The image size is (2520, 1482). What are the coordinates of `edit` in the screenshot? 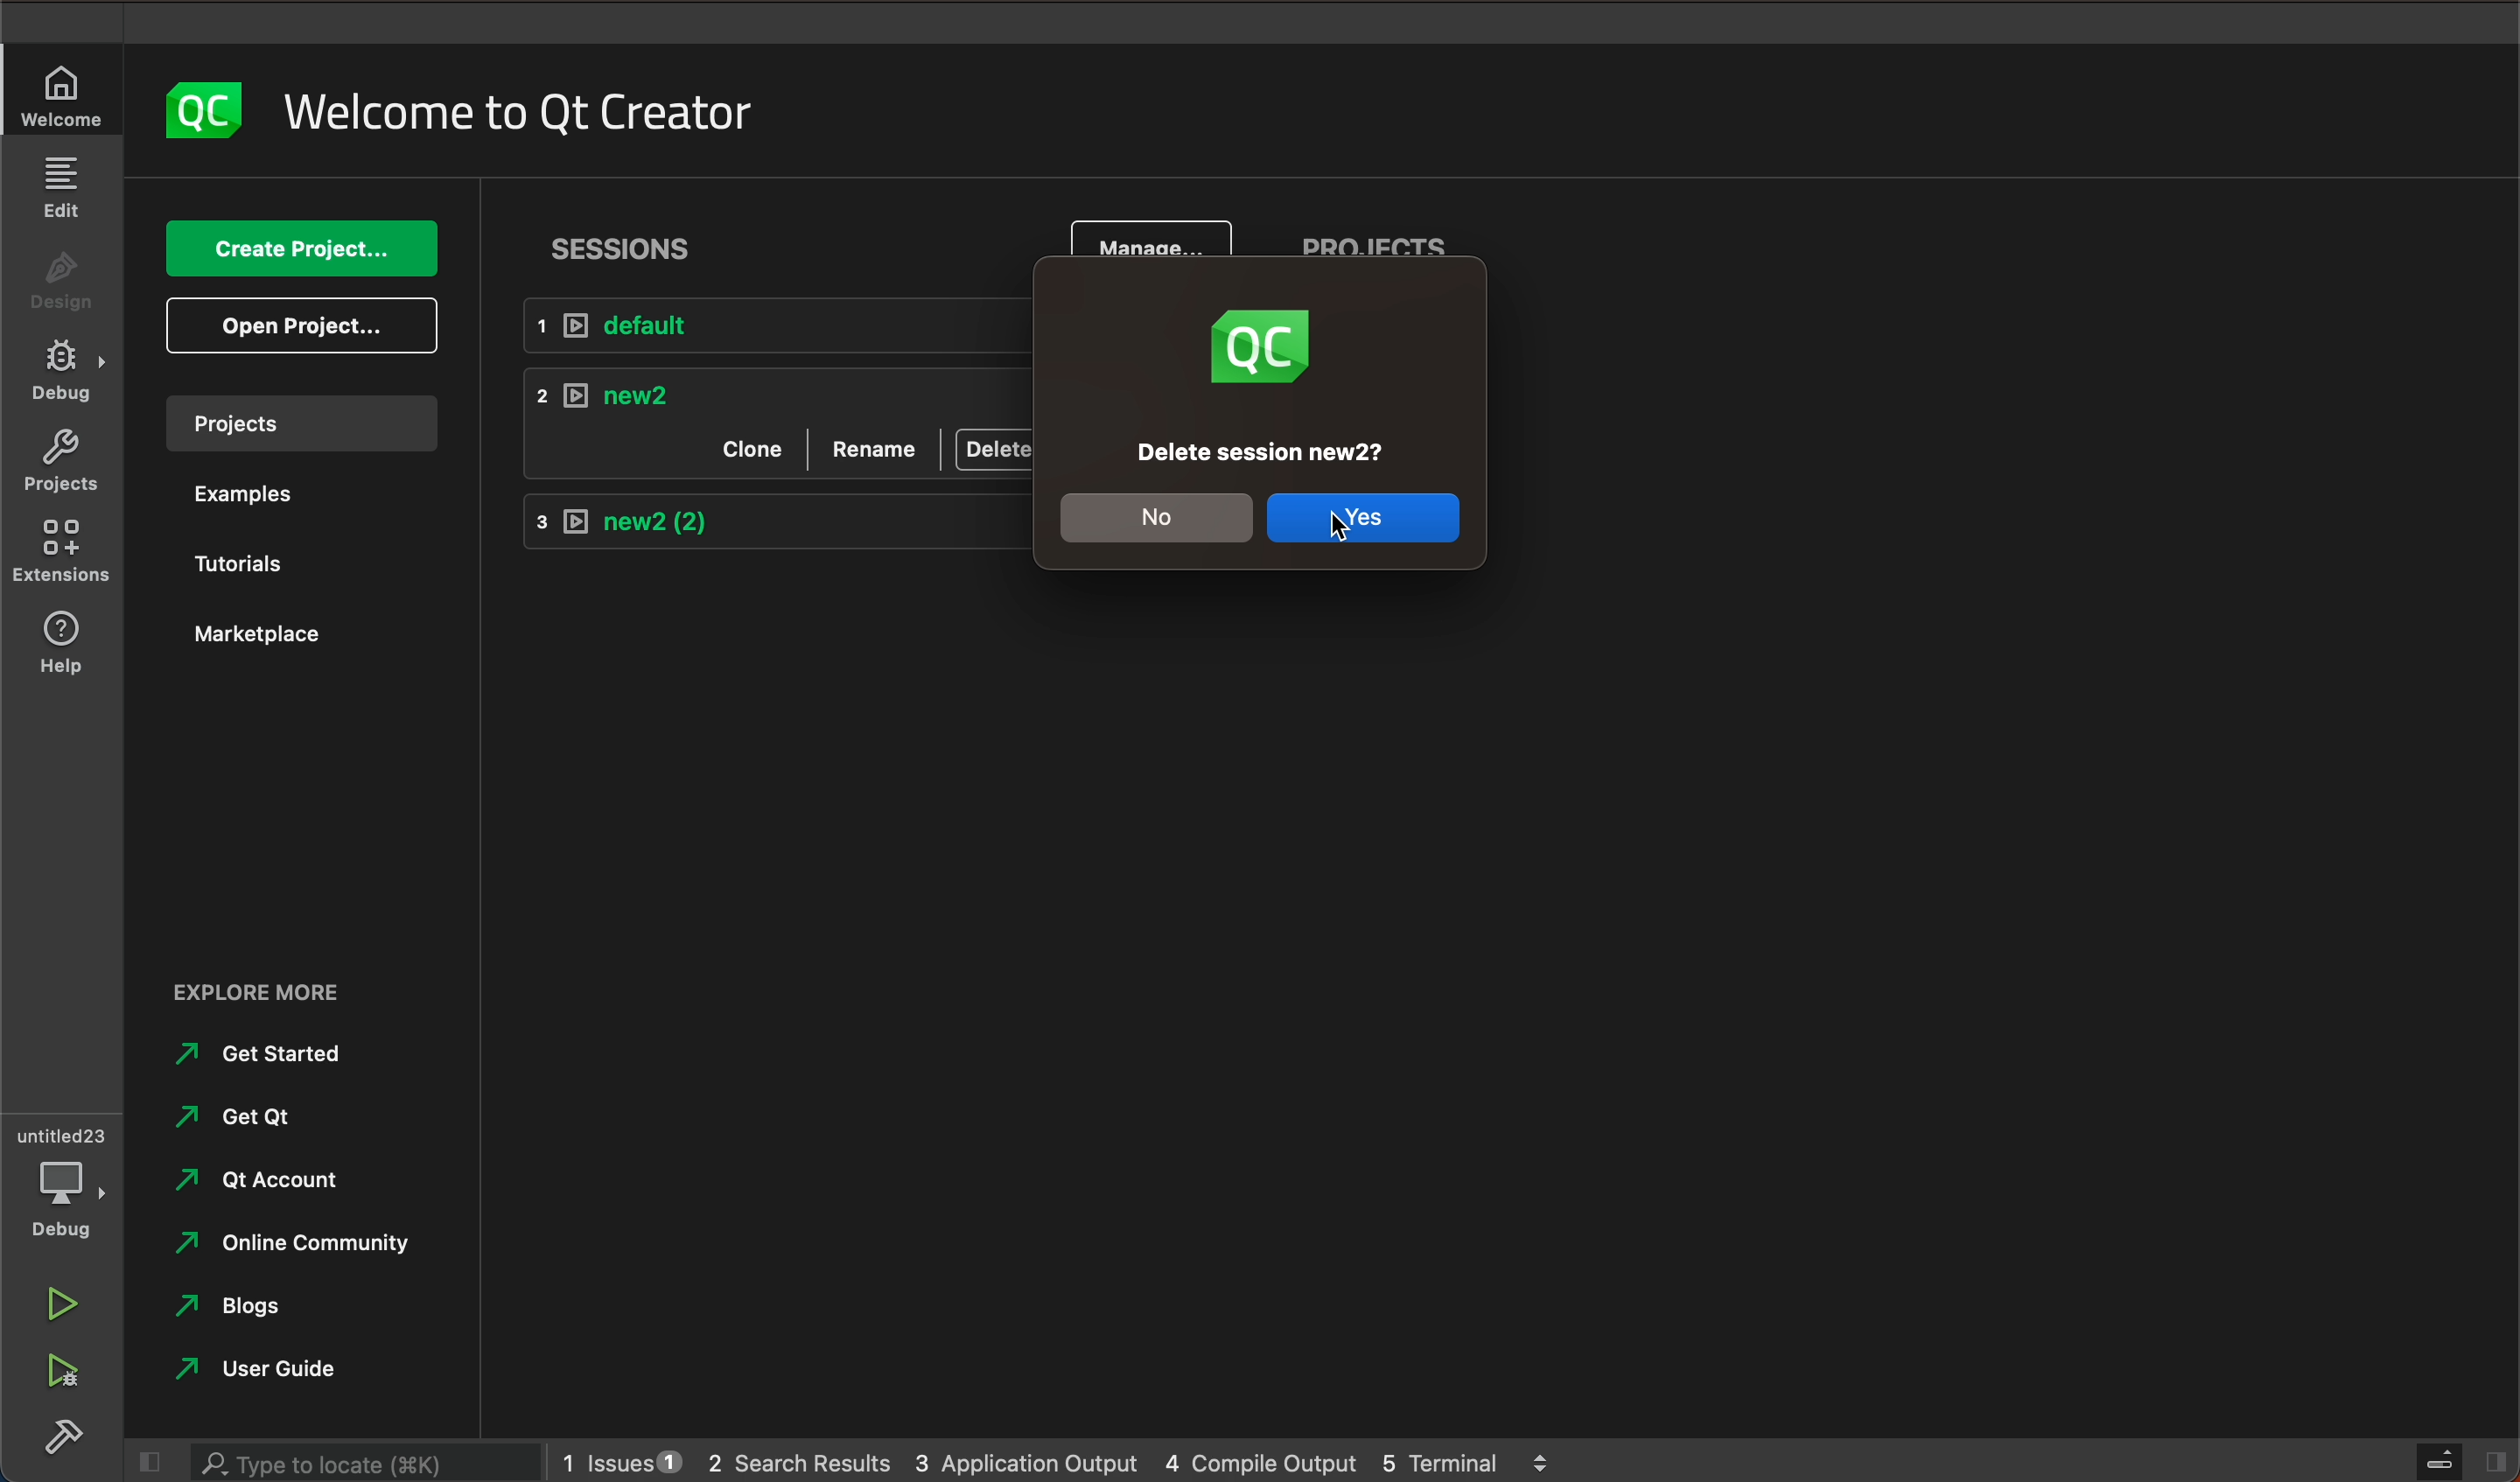 It's located at (67, 186).